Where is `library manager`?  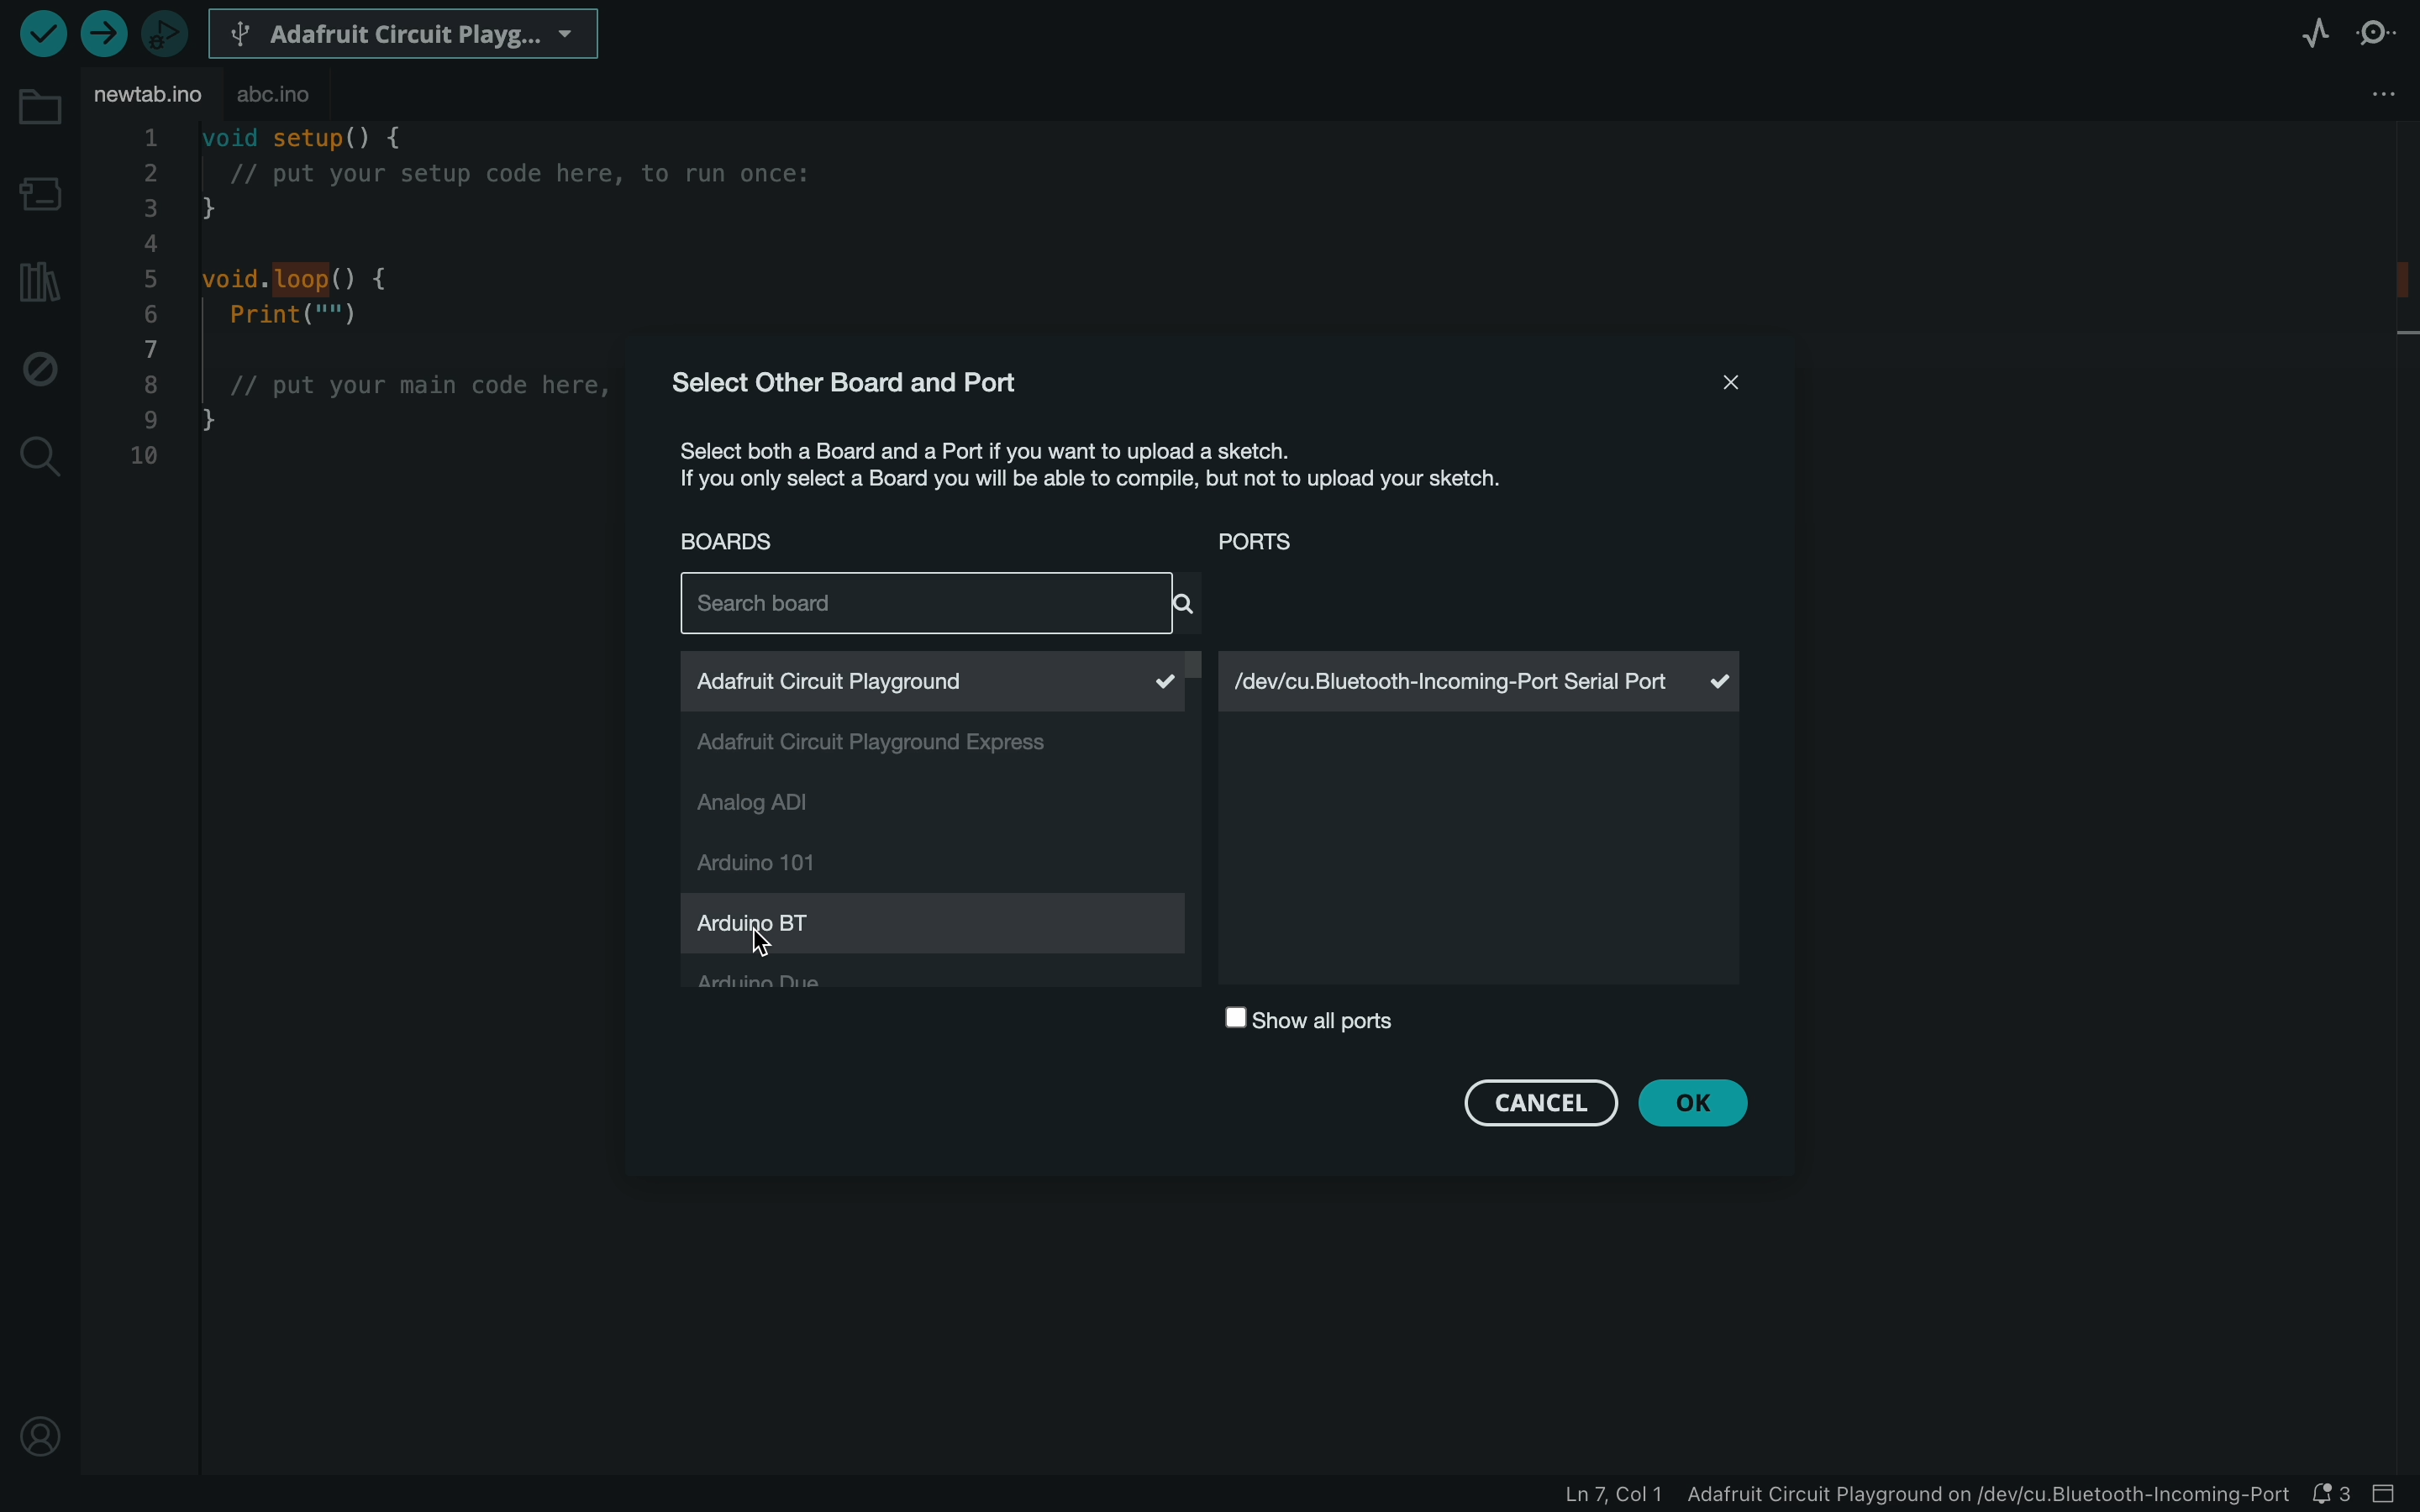 library manager is located at coordinates (40, 279).